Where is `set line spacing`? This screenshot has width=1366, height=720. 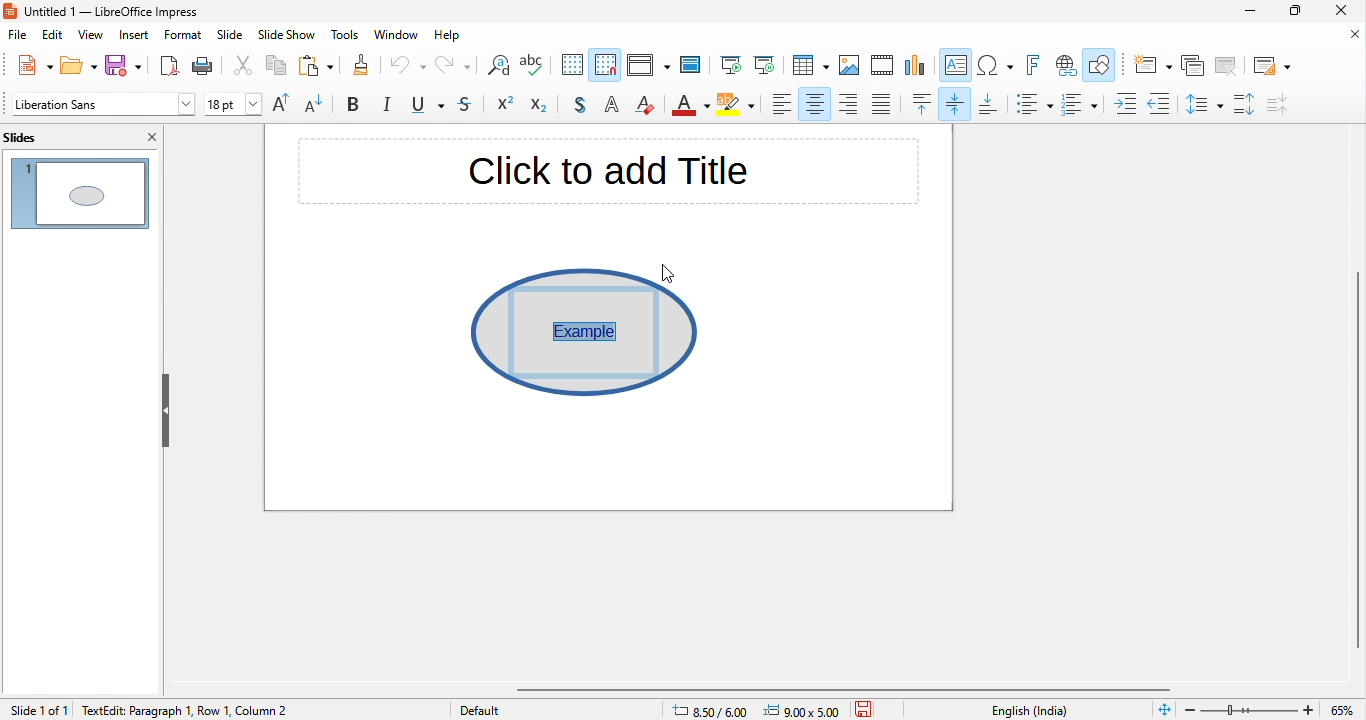 set line spacing is located at coordinates (1202, 103).